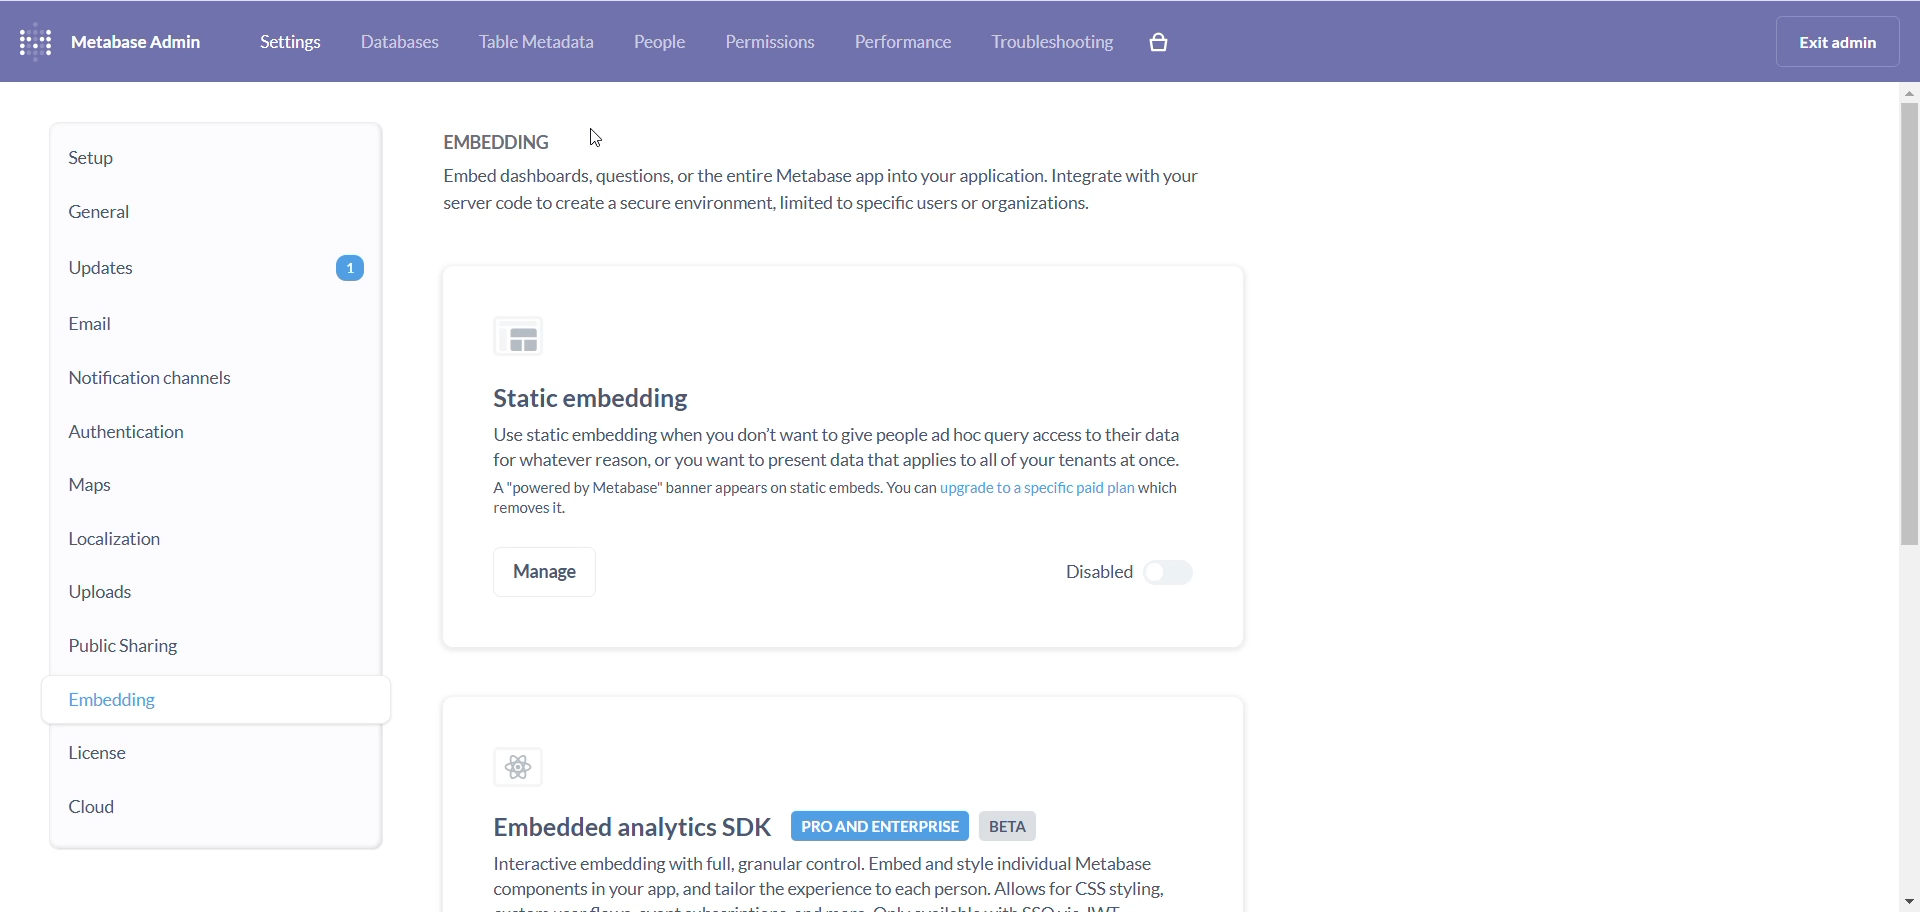 This screenshot has width=1920, height=912. What do you see at coordinates (140, 42) in the screenshot?
I see `metabase admin` at bounding box center [140, 42].